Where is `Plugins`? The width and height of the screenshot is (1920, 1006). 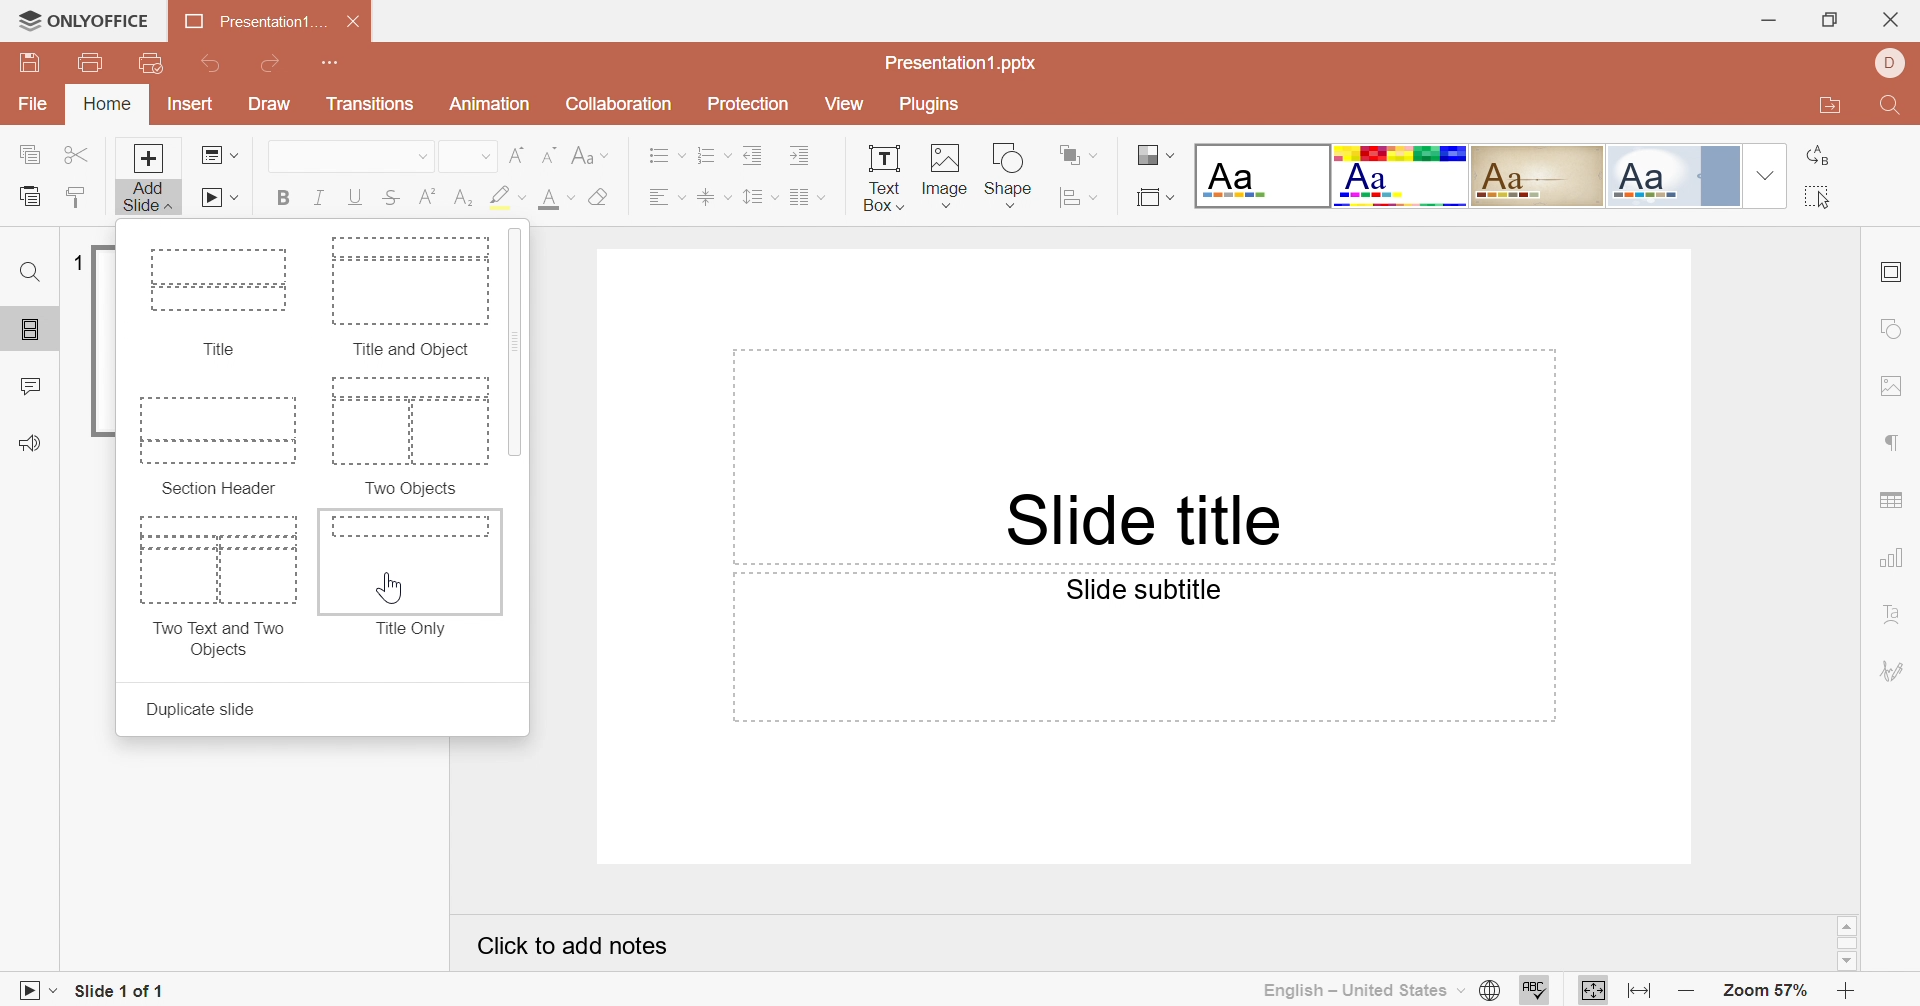 Plugins is located at coordinates (933, 108).